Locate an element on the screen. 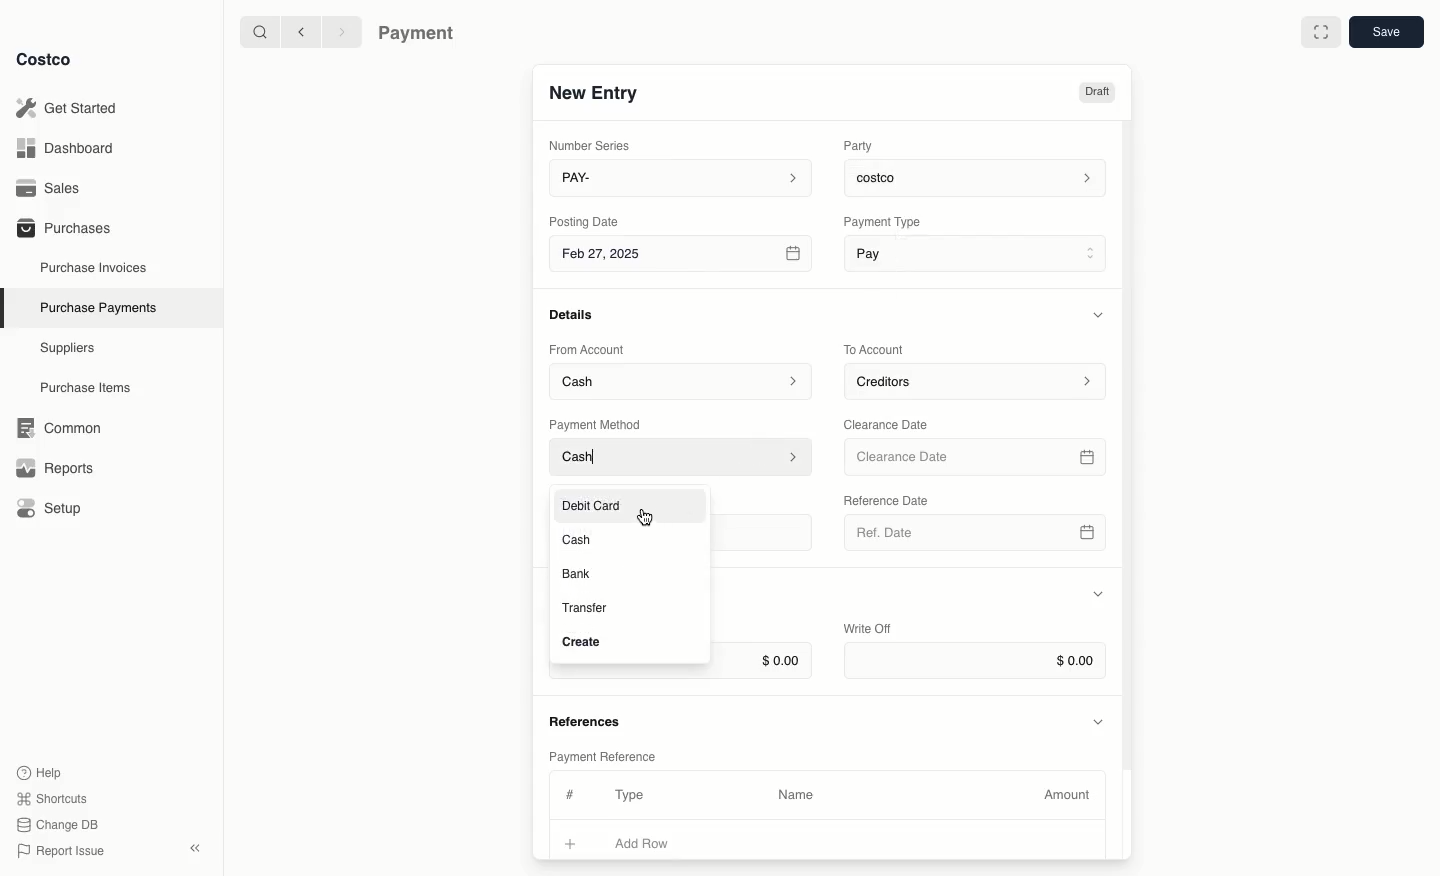 This screenshot has height=876, width=1440. cursor is located at coordinates (643, 518).